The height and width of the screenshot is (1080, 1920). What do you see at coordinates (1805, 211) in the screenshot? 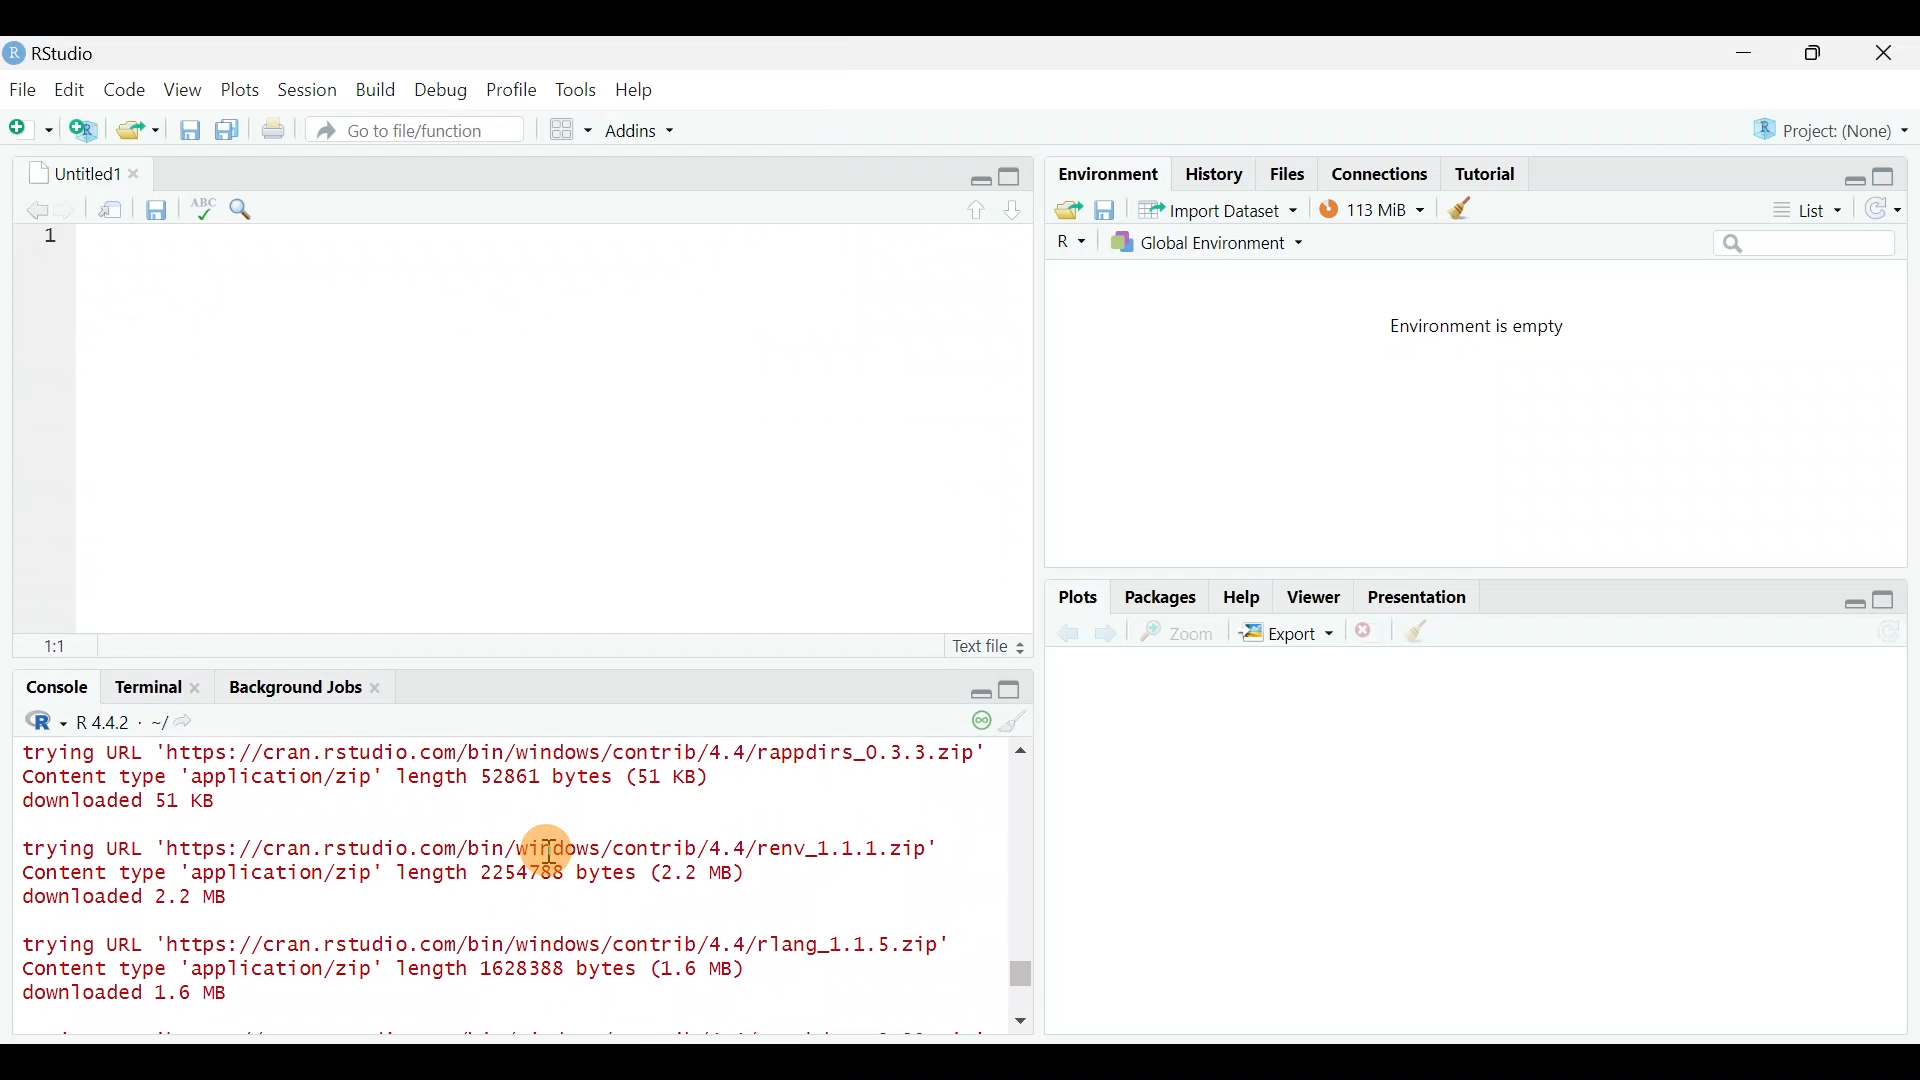
I see `List` at bounding box center [1805, 211].